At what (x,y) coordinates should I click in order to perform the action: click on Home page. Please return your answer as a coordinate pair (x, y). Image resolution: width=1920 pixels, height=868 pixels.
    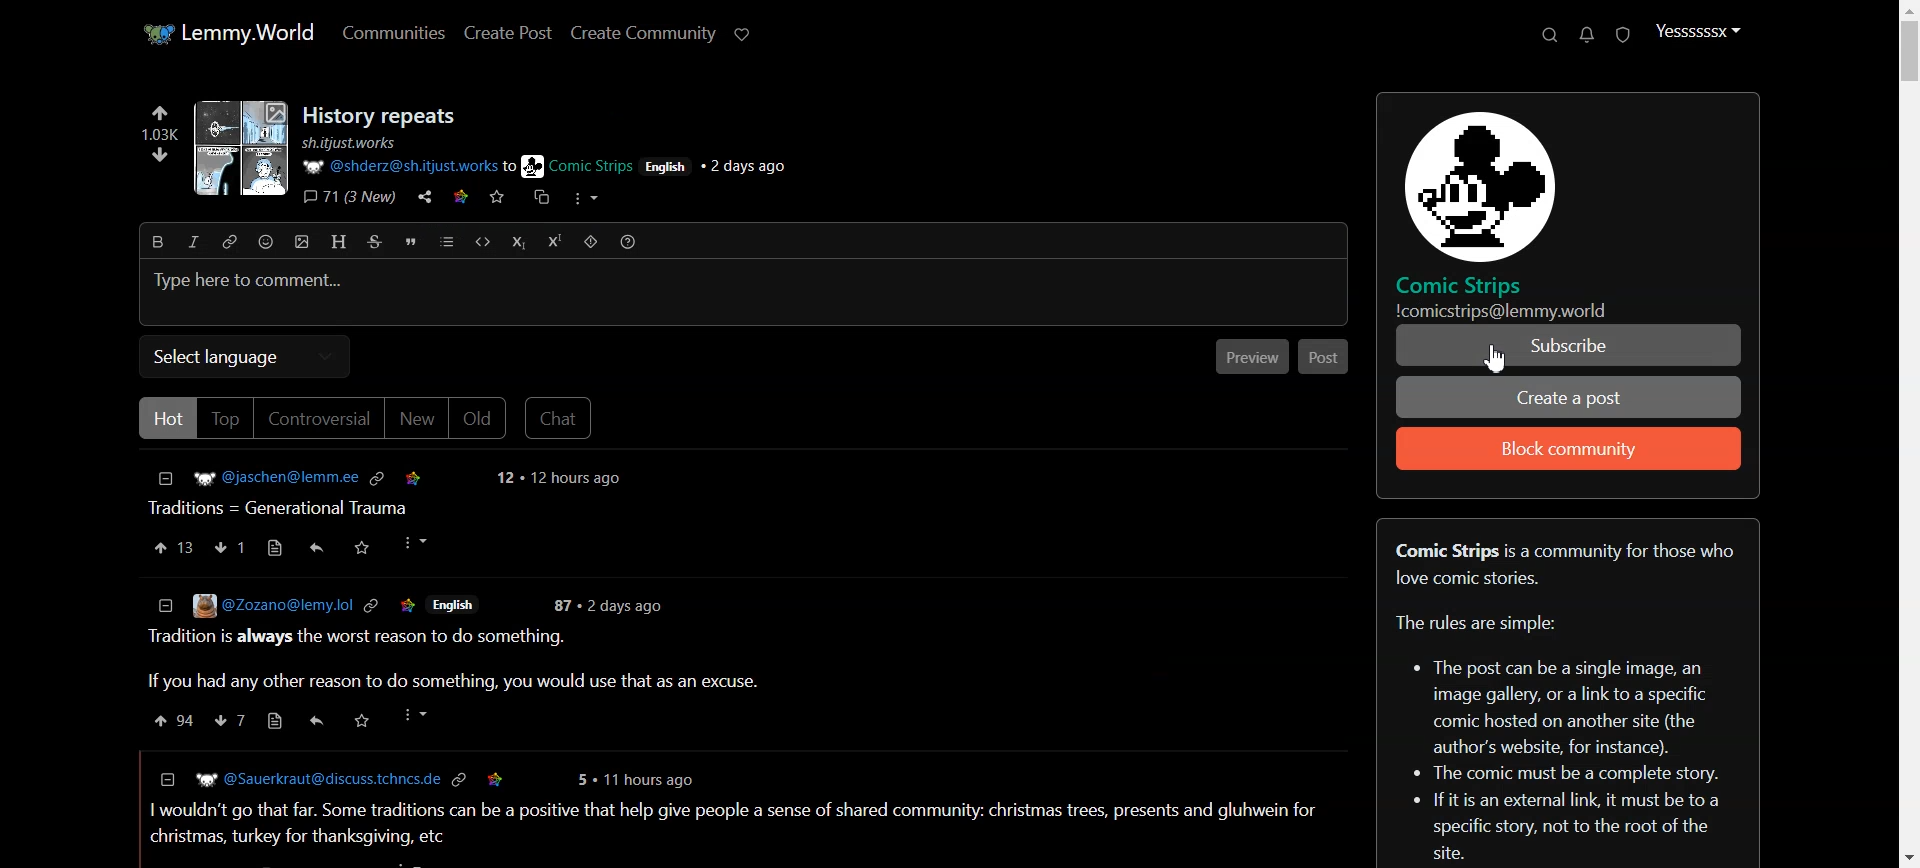
    Looking at the image, I should click on (227, 34).